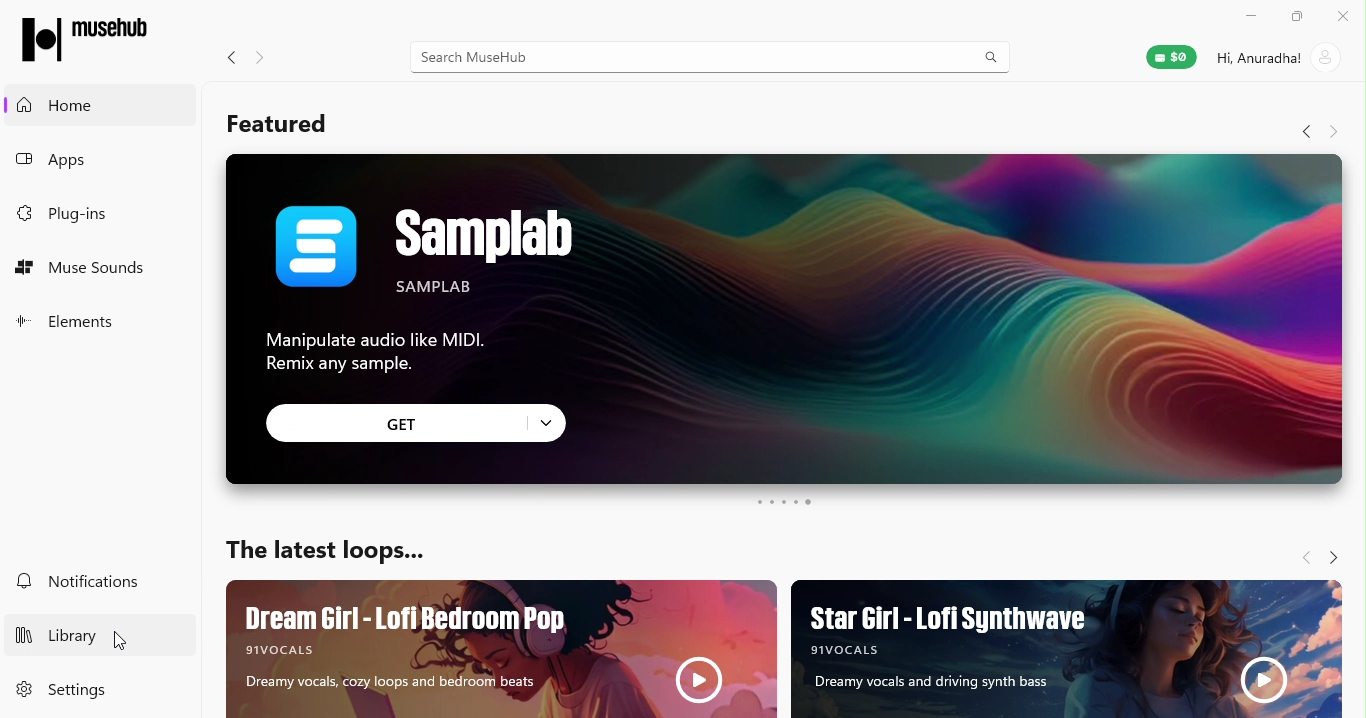 The height and width of the screenshot is (718, 1366). What do you see at coordinates (95, 582) in the screenshot?
I see `Notifications` at bounding box center [95, 582].